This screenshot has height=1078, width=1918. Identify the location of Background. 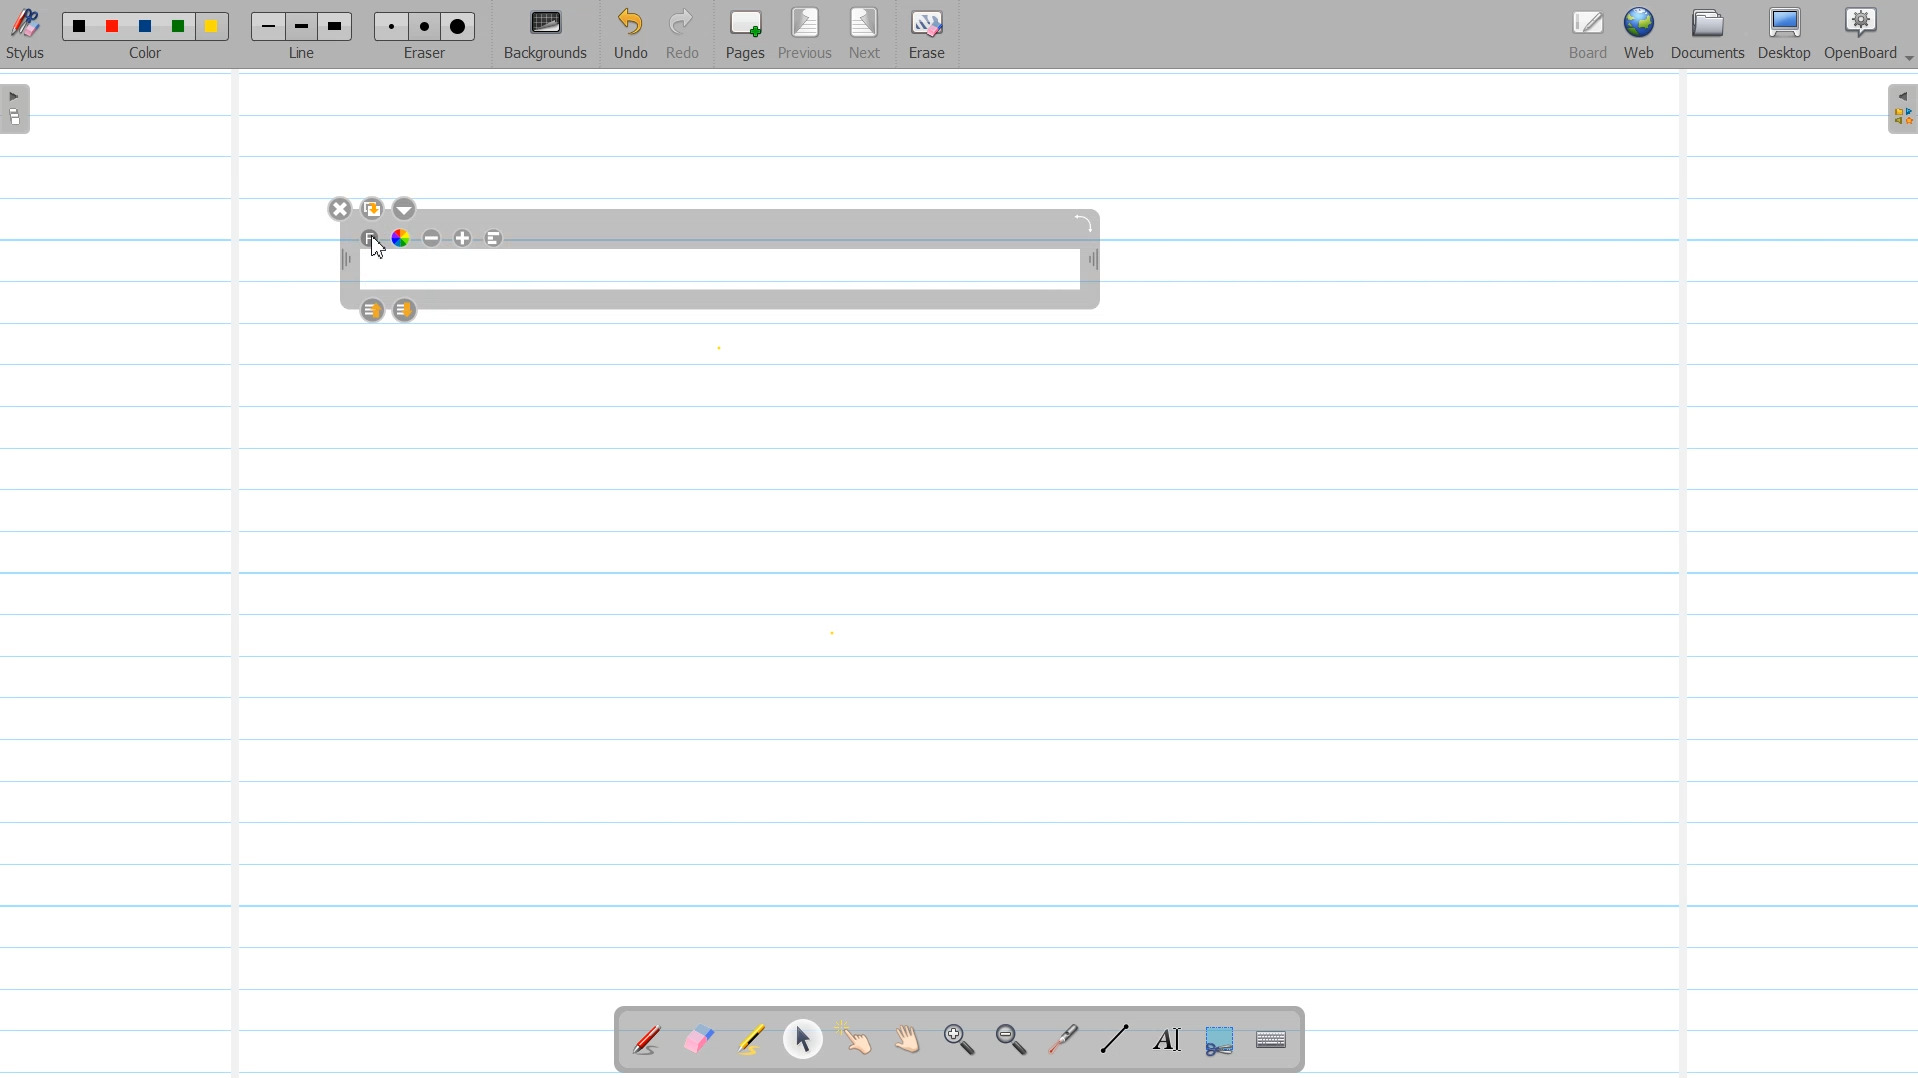
(547, 35).